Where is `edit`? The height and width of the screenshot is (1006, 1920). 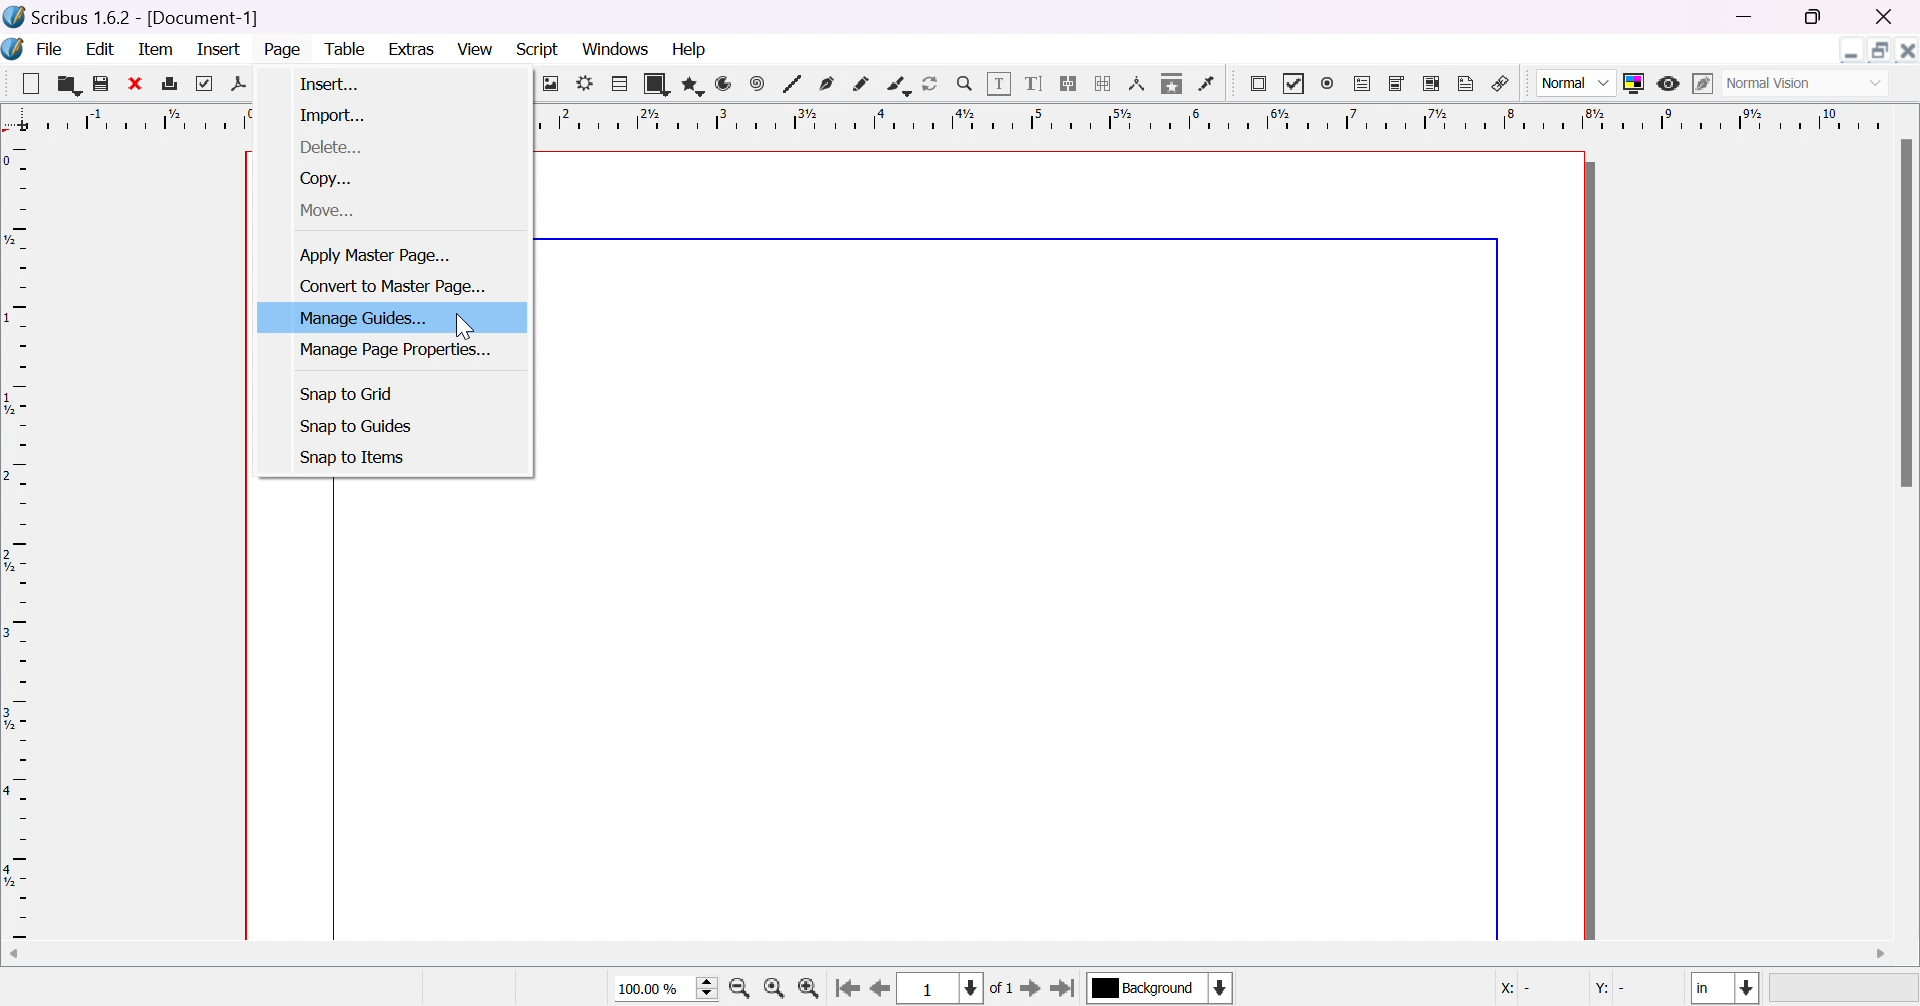
edit is located at coordinates (100, 49).